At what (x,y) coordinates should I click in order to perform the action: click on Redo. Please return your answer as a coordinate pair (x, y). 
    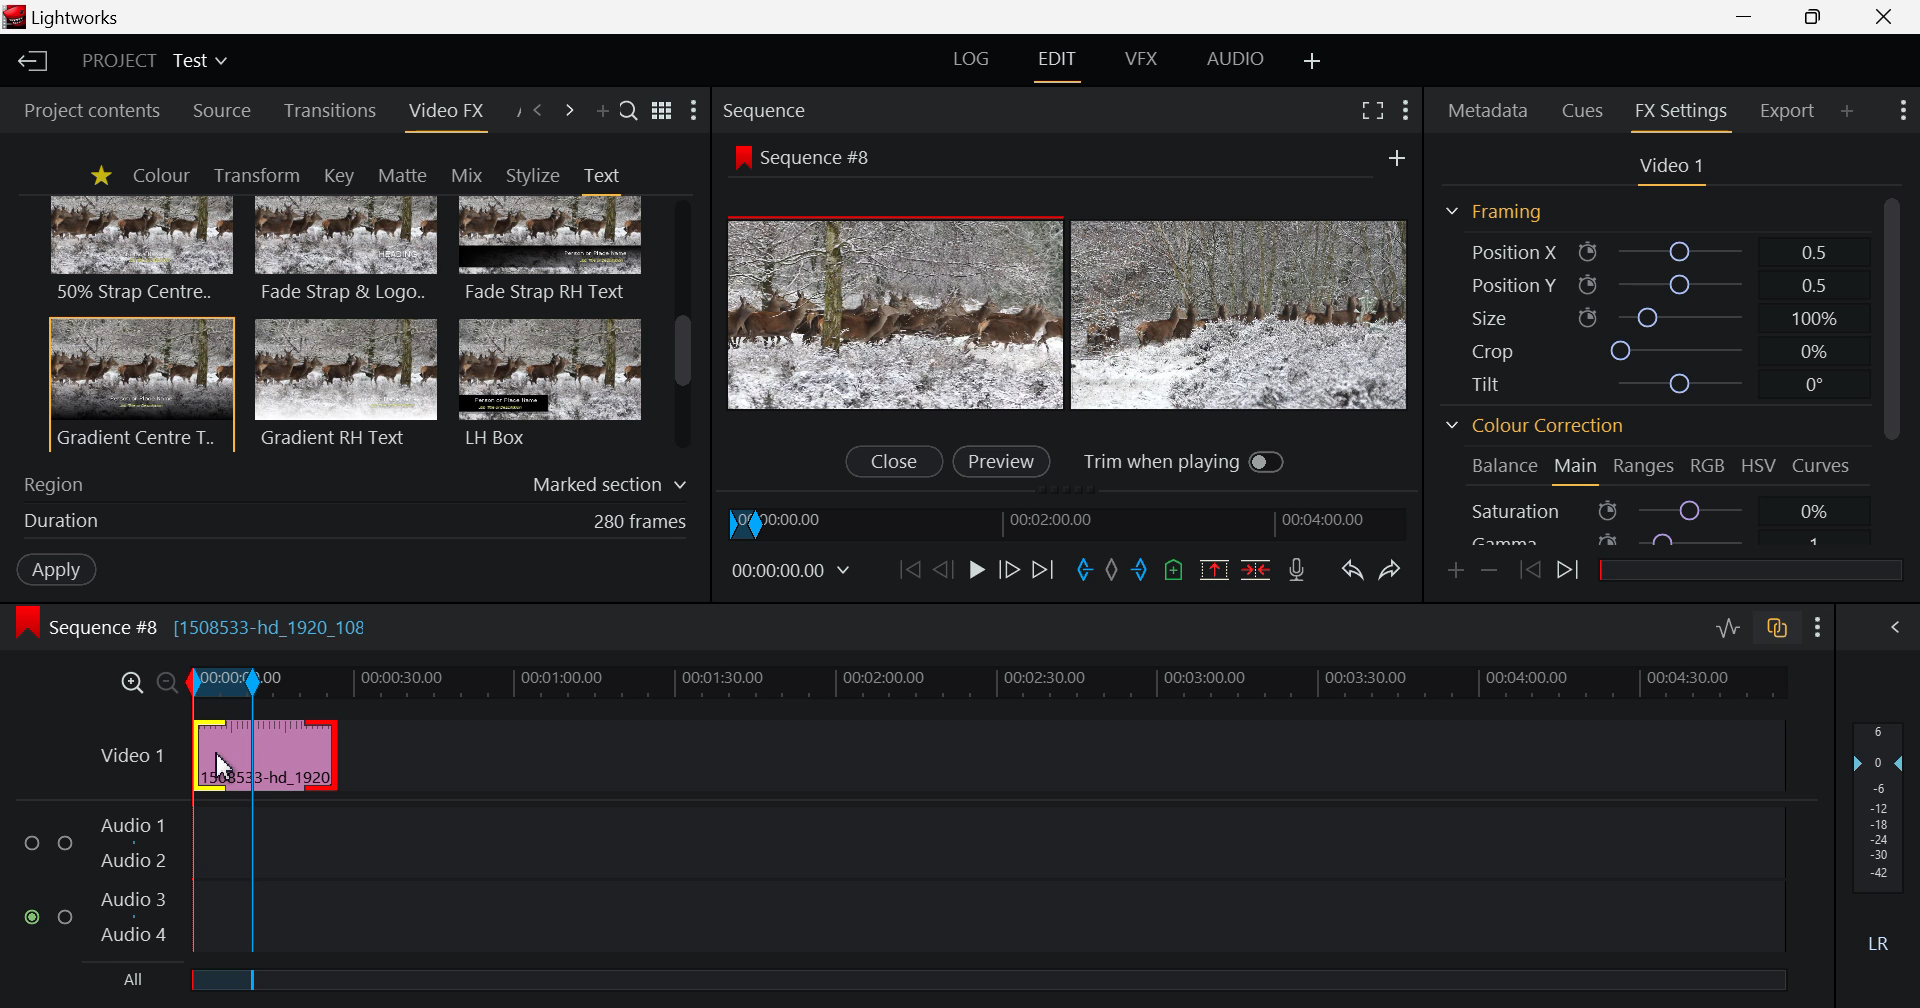
    Looking at the image, I should click on (1393, 568).